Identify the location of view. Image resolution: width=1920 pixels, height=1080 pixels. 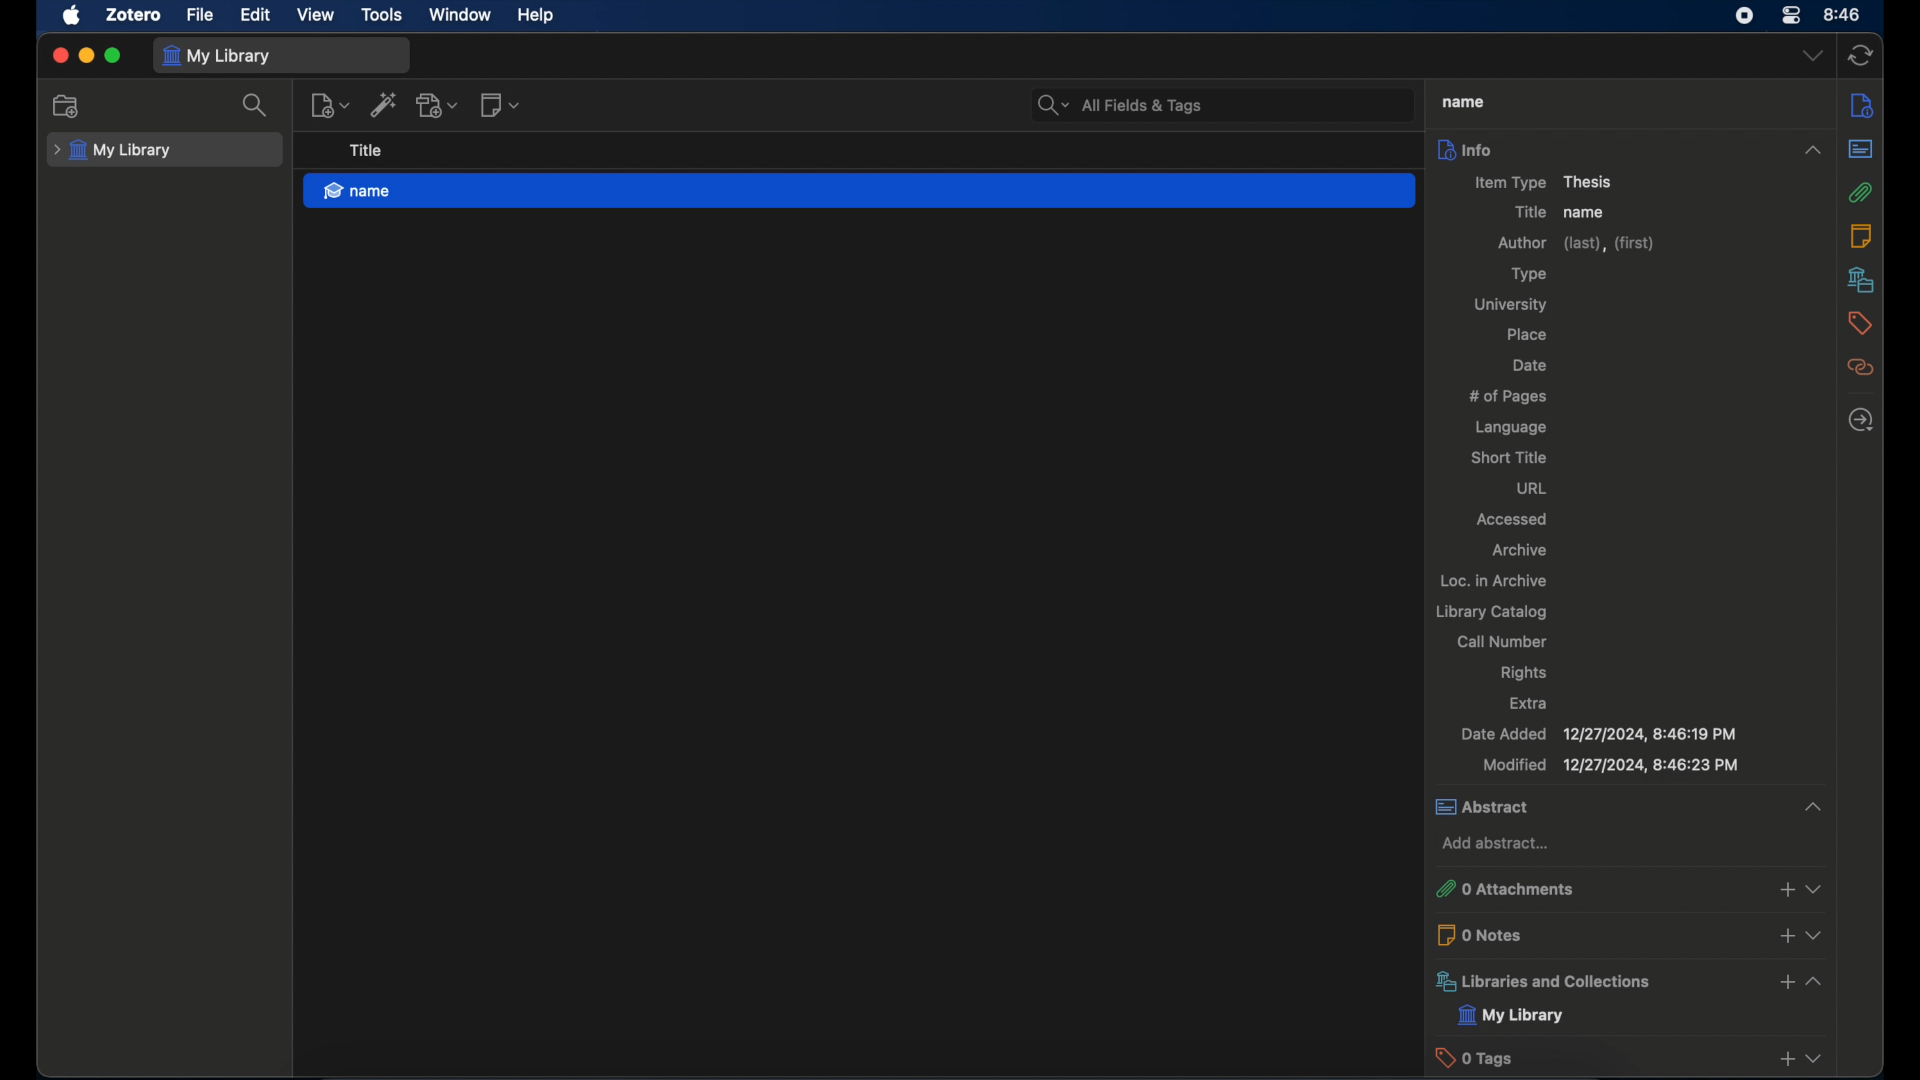
(316, 14).